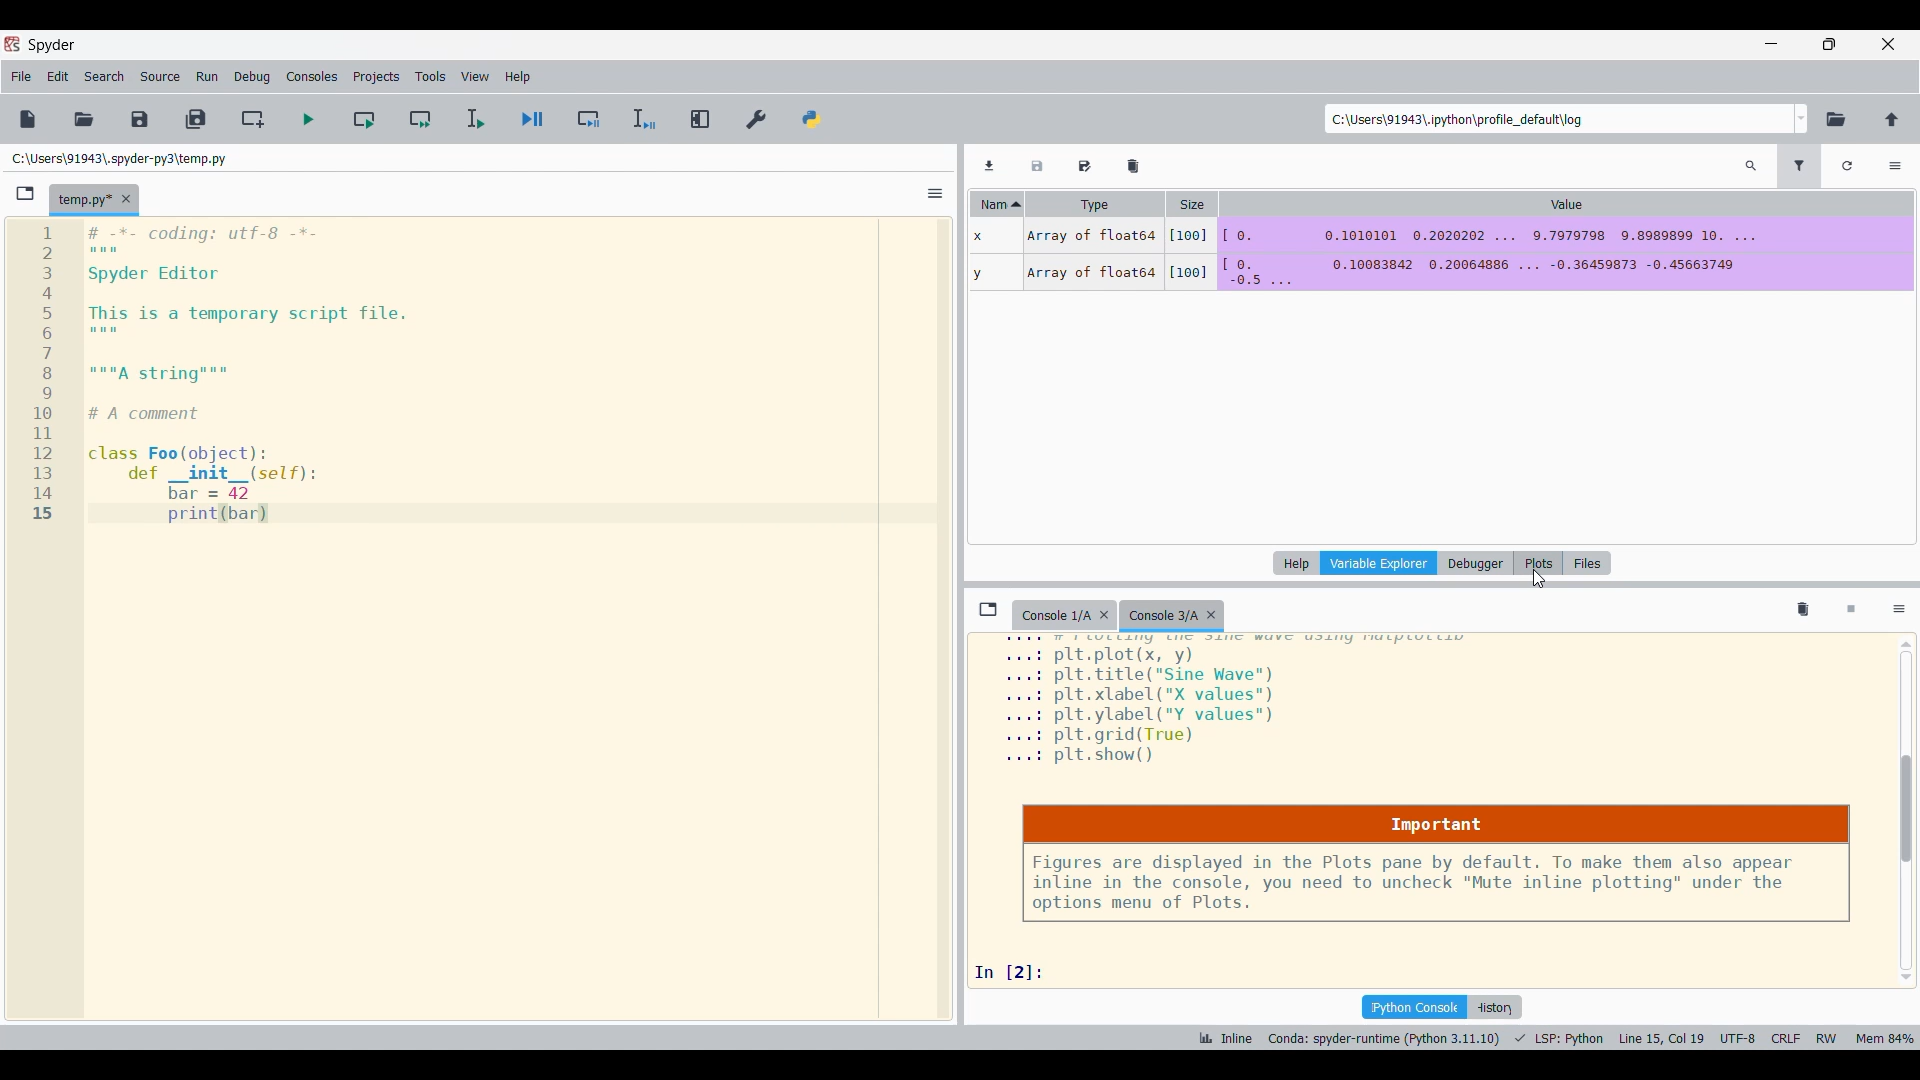 This screenshot has width=1920, height=1080. I want to click on Show in smaller tab, so click(1829, 44).